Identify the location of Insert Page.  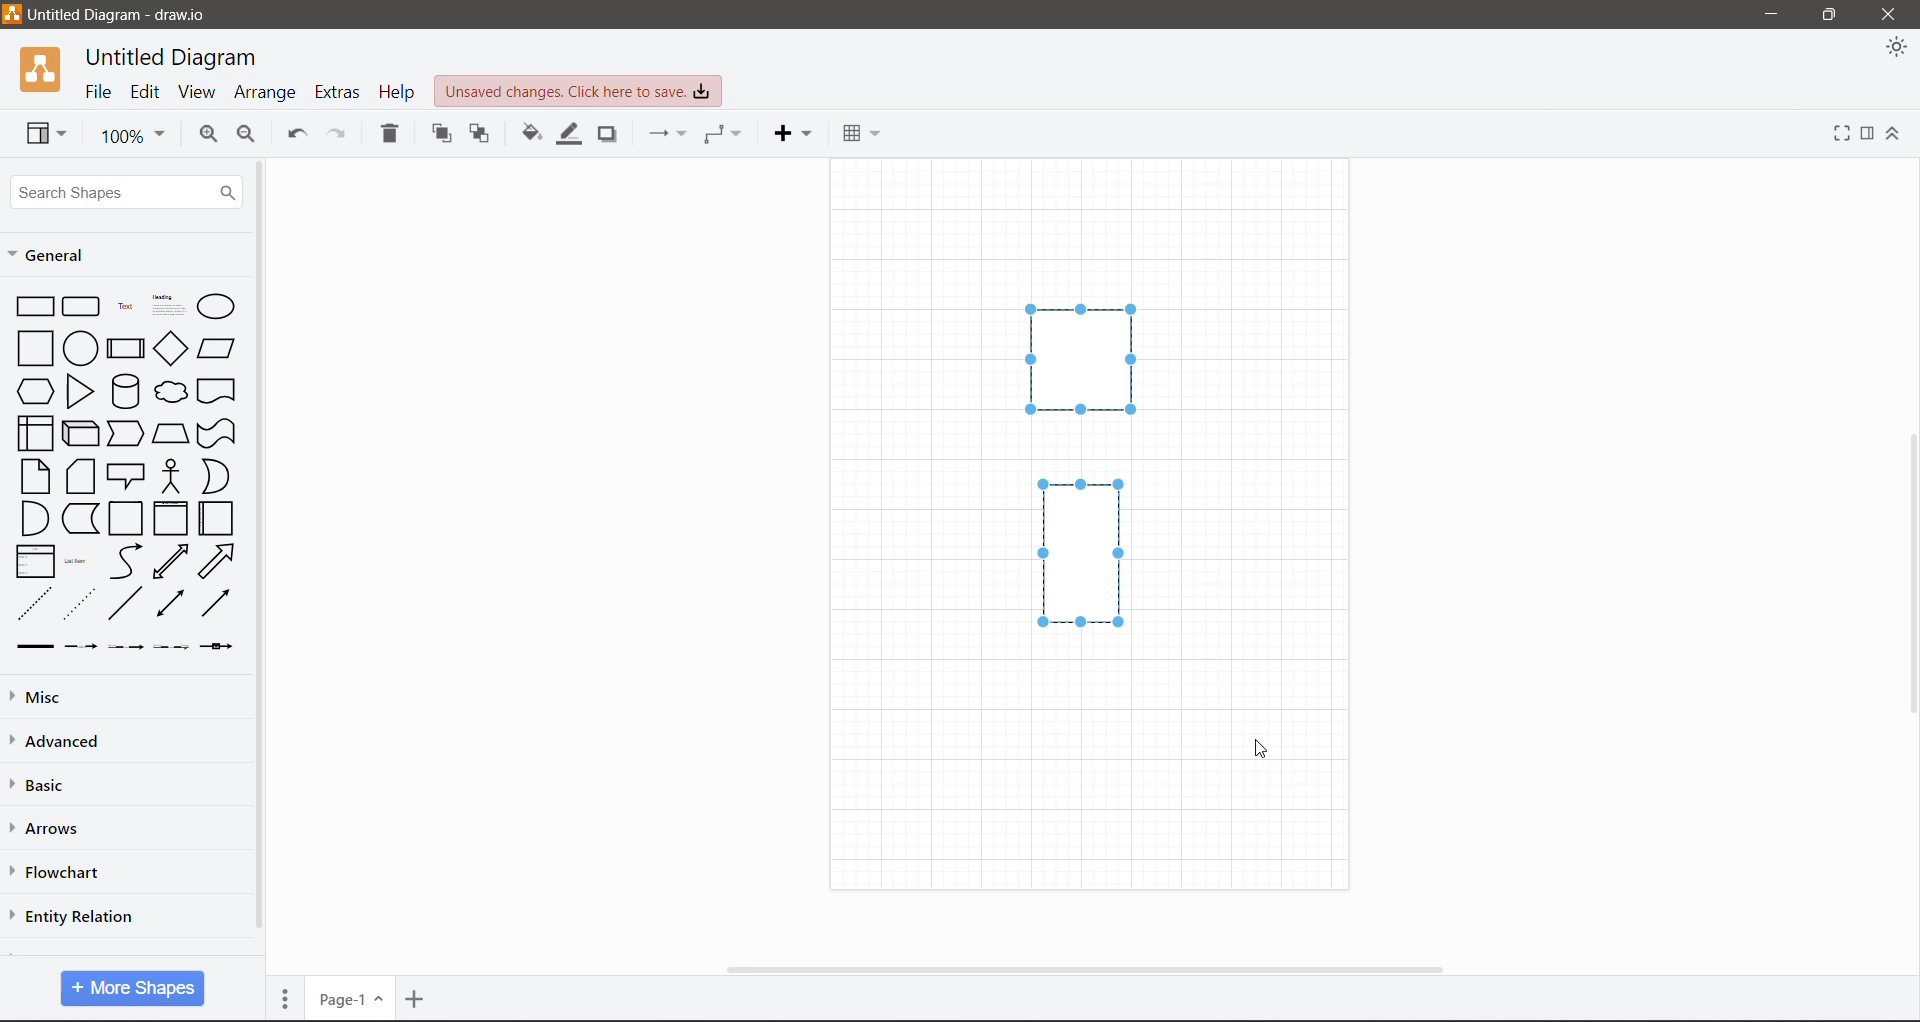
(417, 998).